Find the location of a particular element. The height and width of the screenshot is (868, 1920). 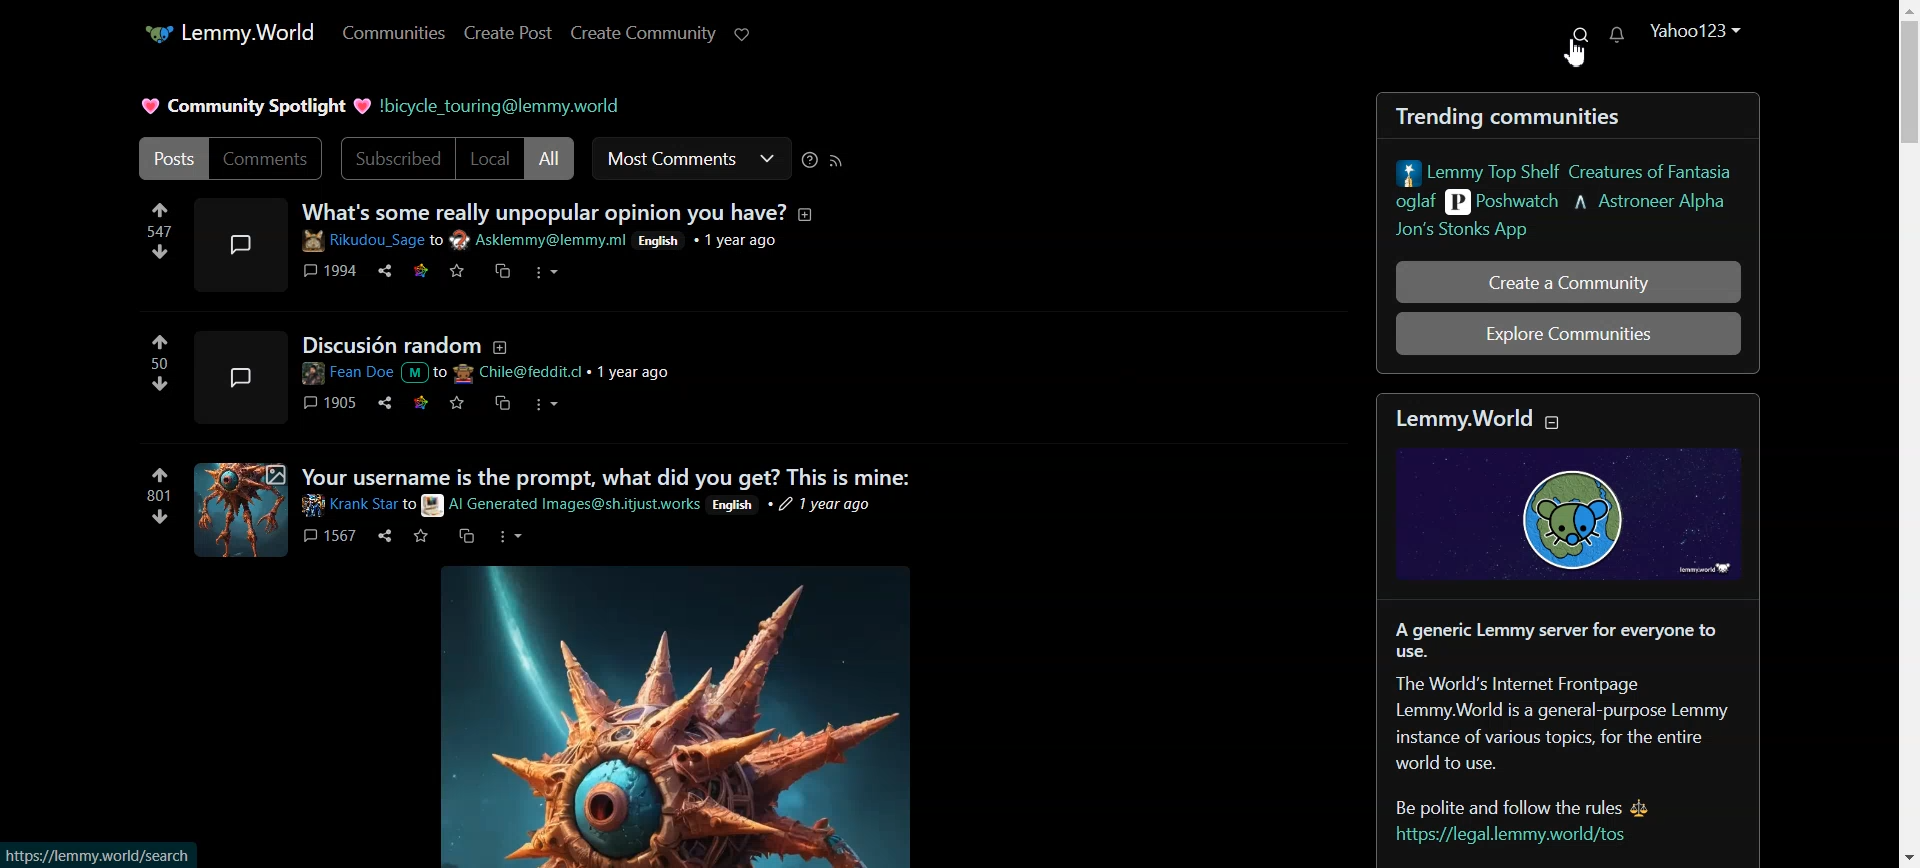

1905 comments is located at coordinates (326, 401).